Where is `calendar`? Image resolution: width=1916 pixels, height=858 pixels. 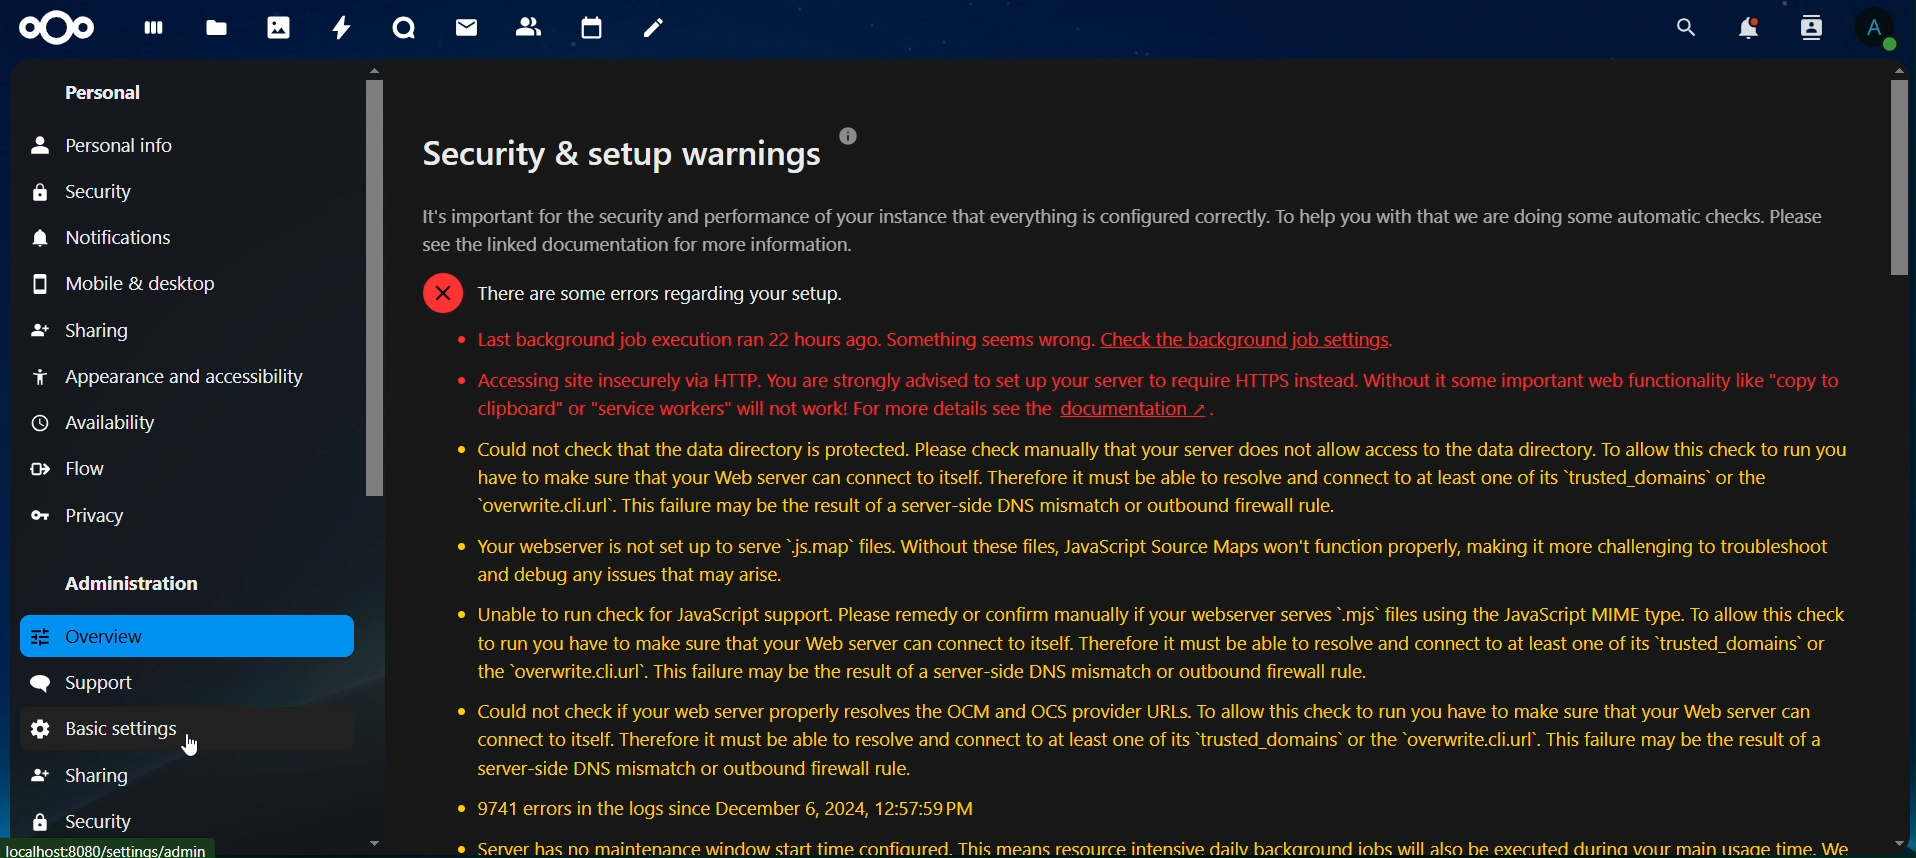
calendar is located at coordinates (595, 28).